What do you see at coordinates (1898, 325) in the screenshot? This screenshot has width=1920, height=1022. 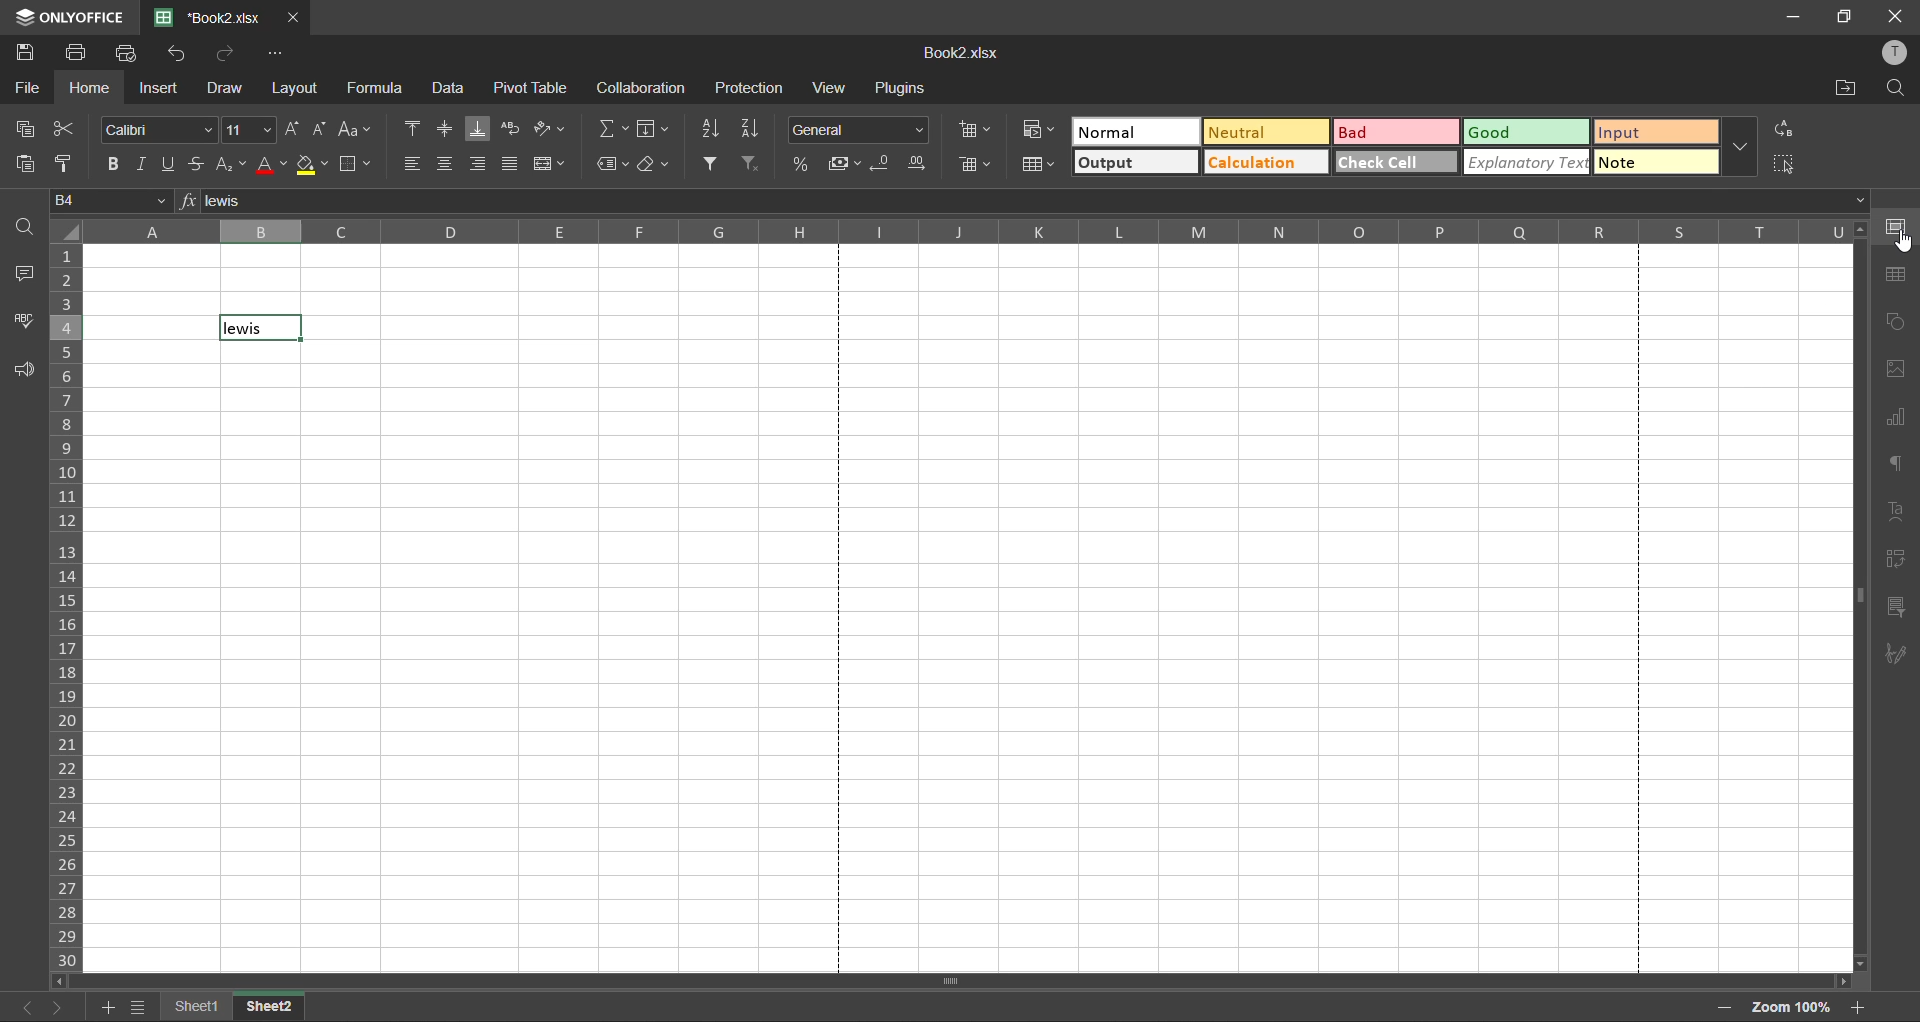 I see `shapes` at bounding box center [1898, 325].